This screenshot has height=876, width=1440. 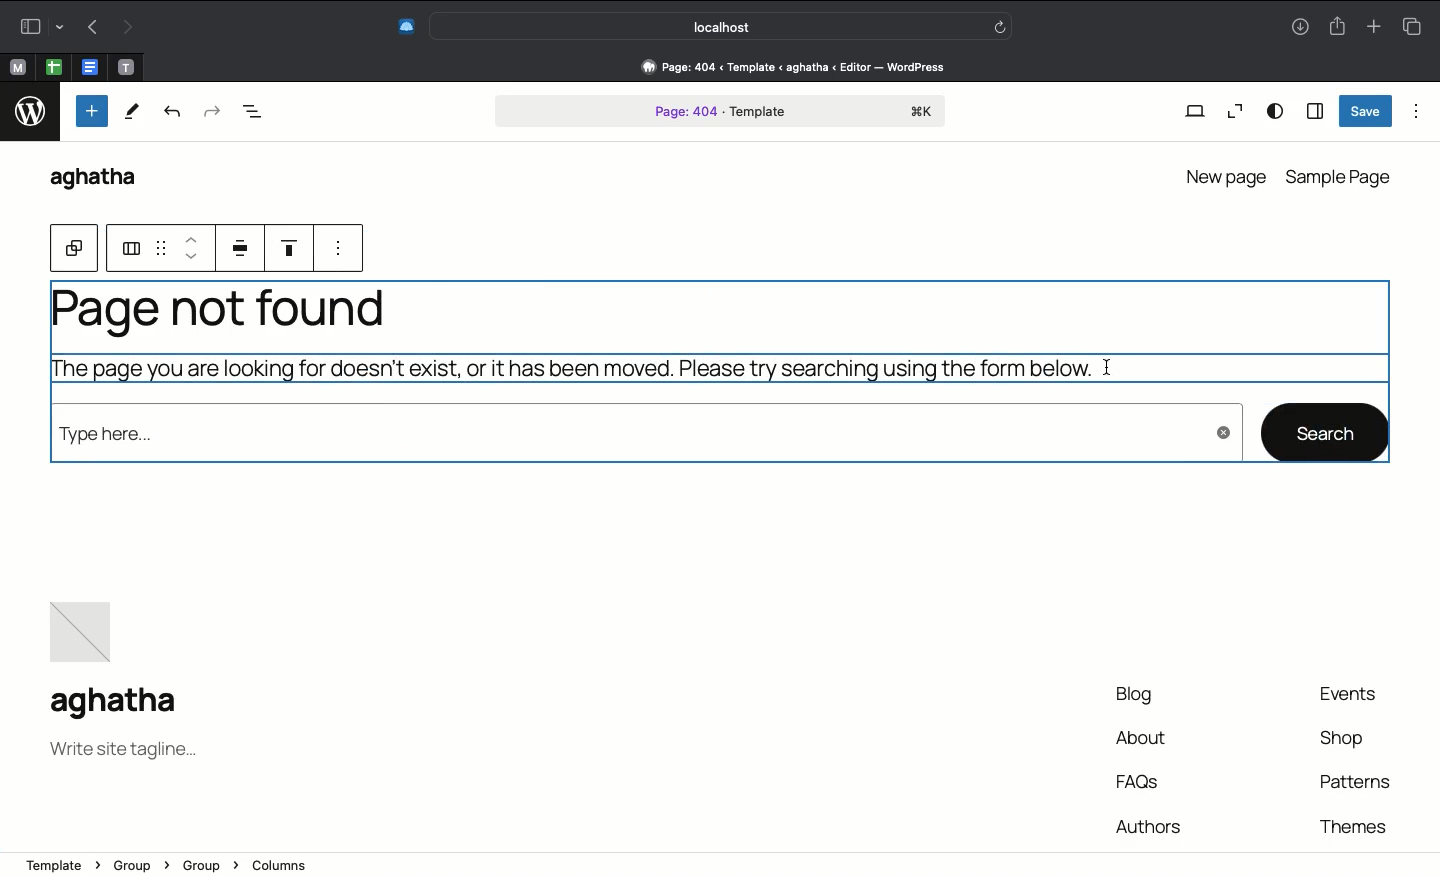 I want to click on Blog, so click(x=1128, y=696).